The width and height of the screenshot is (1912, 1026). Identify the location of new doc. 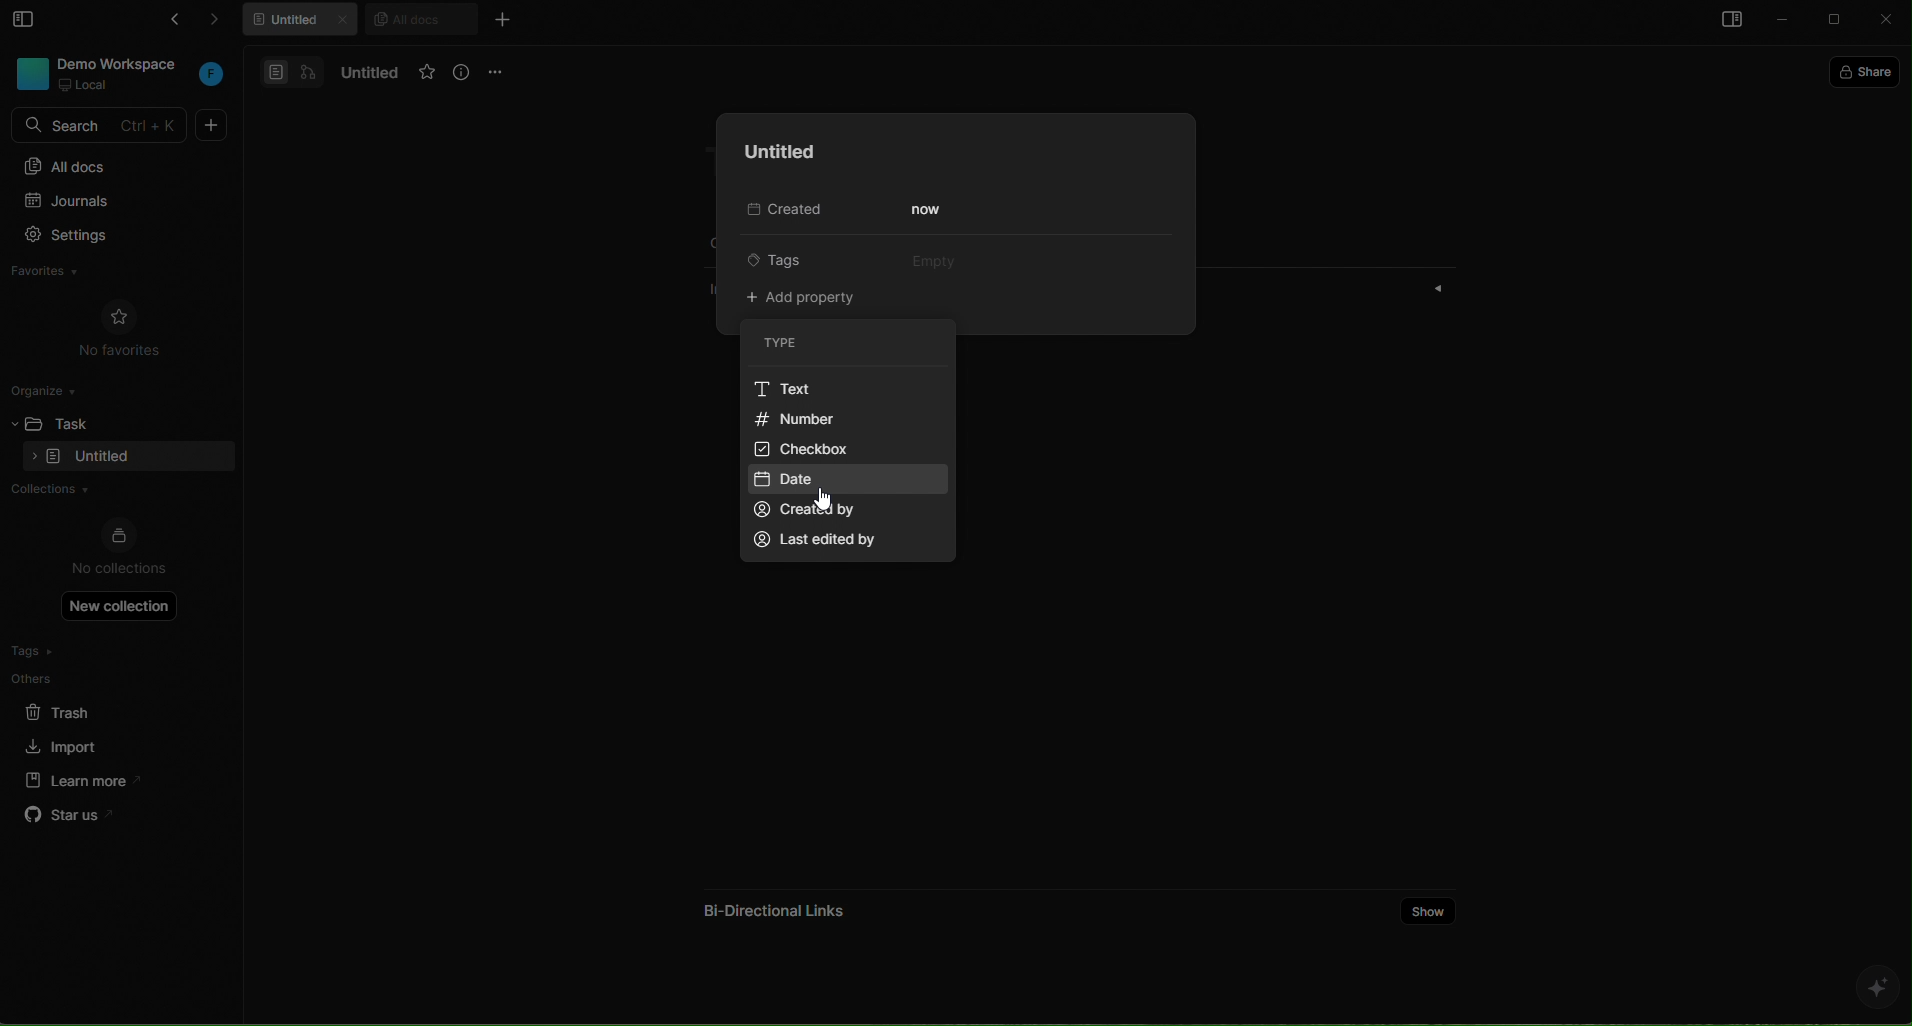
(212, 125).